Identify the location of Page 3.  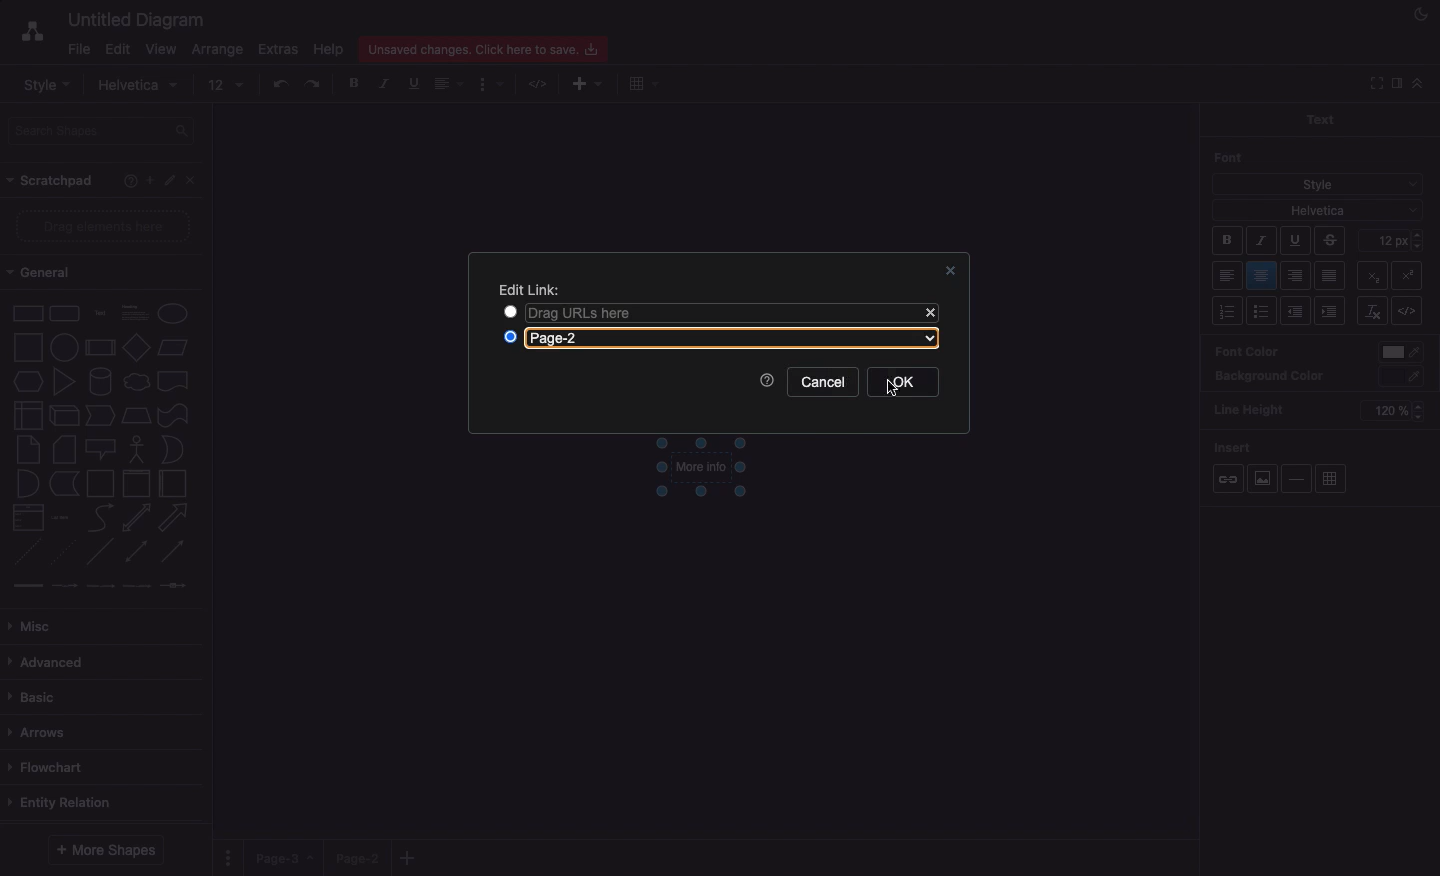
(282, 858).